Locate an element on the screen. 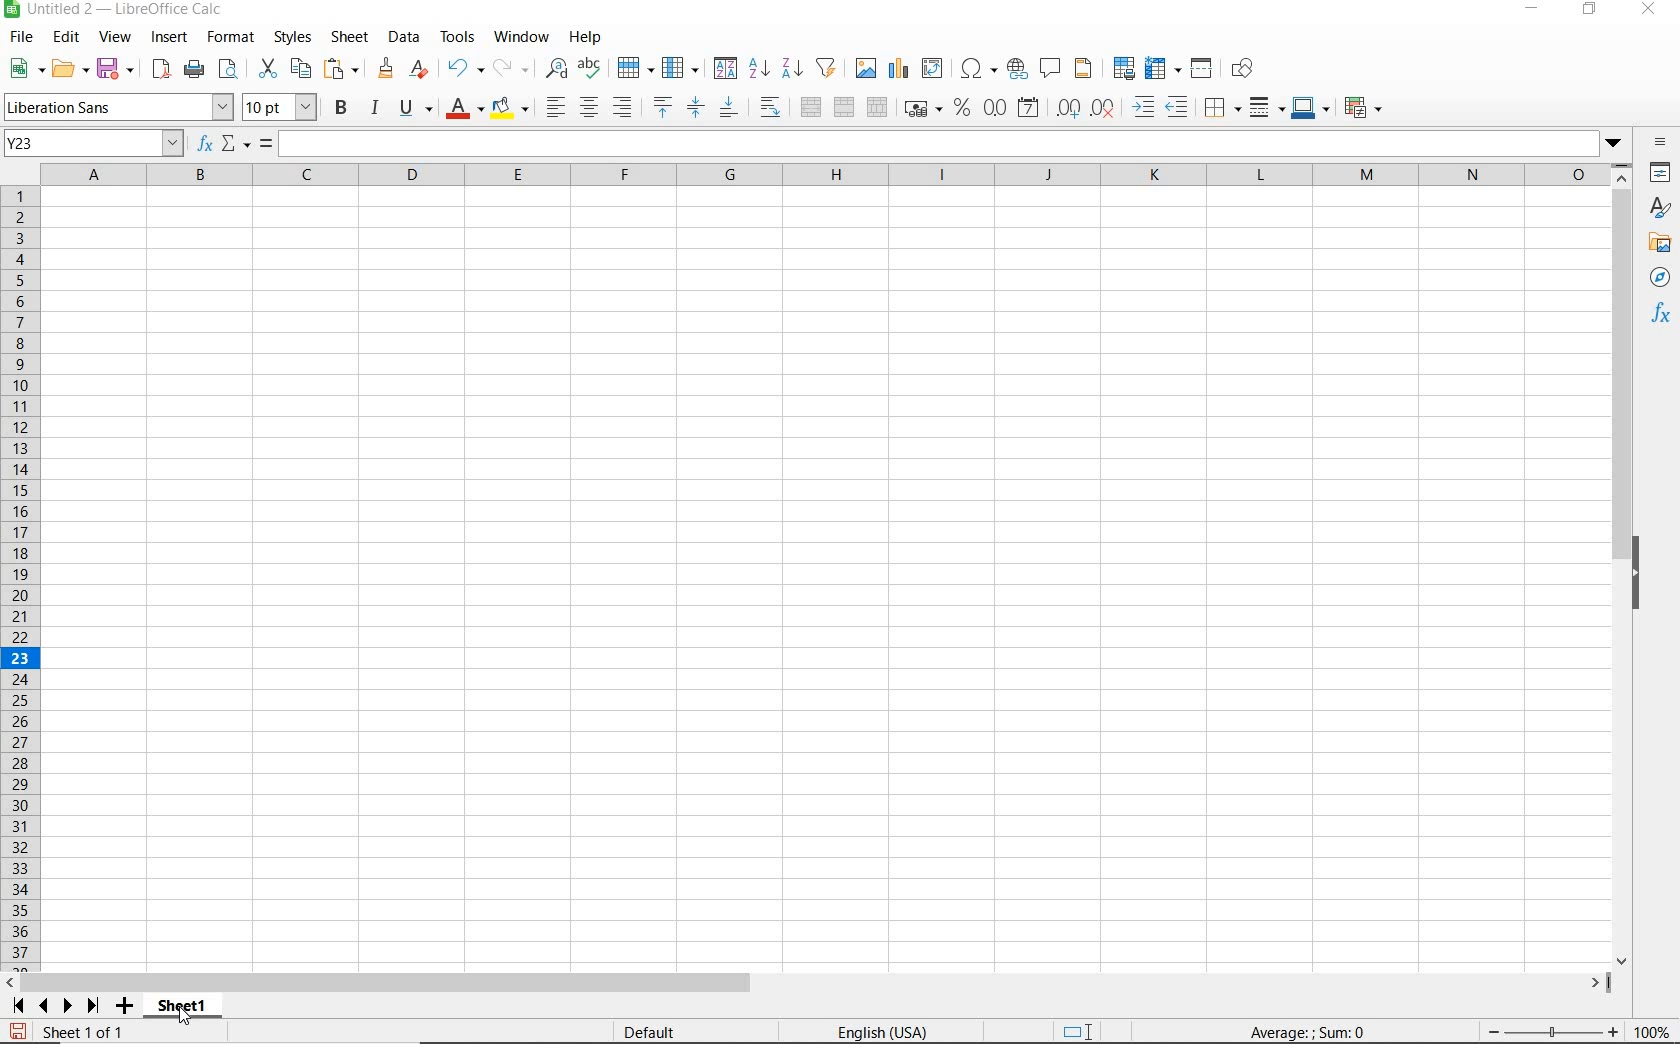 This screenshot has height=1044, width=1680. FONT SIZE is located at coordinates (282, 109).